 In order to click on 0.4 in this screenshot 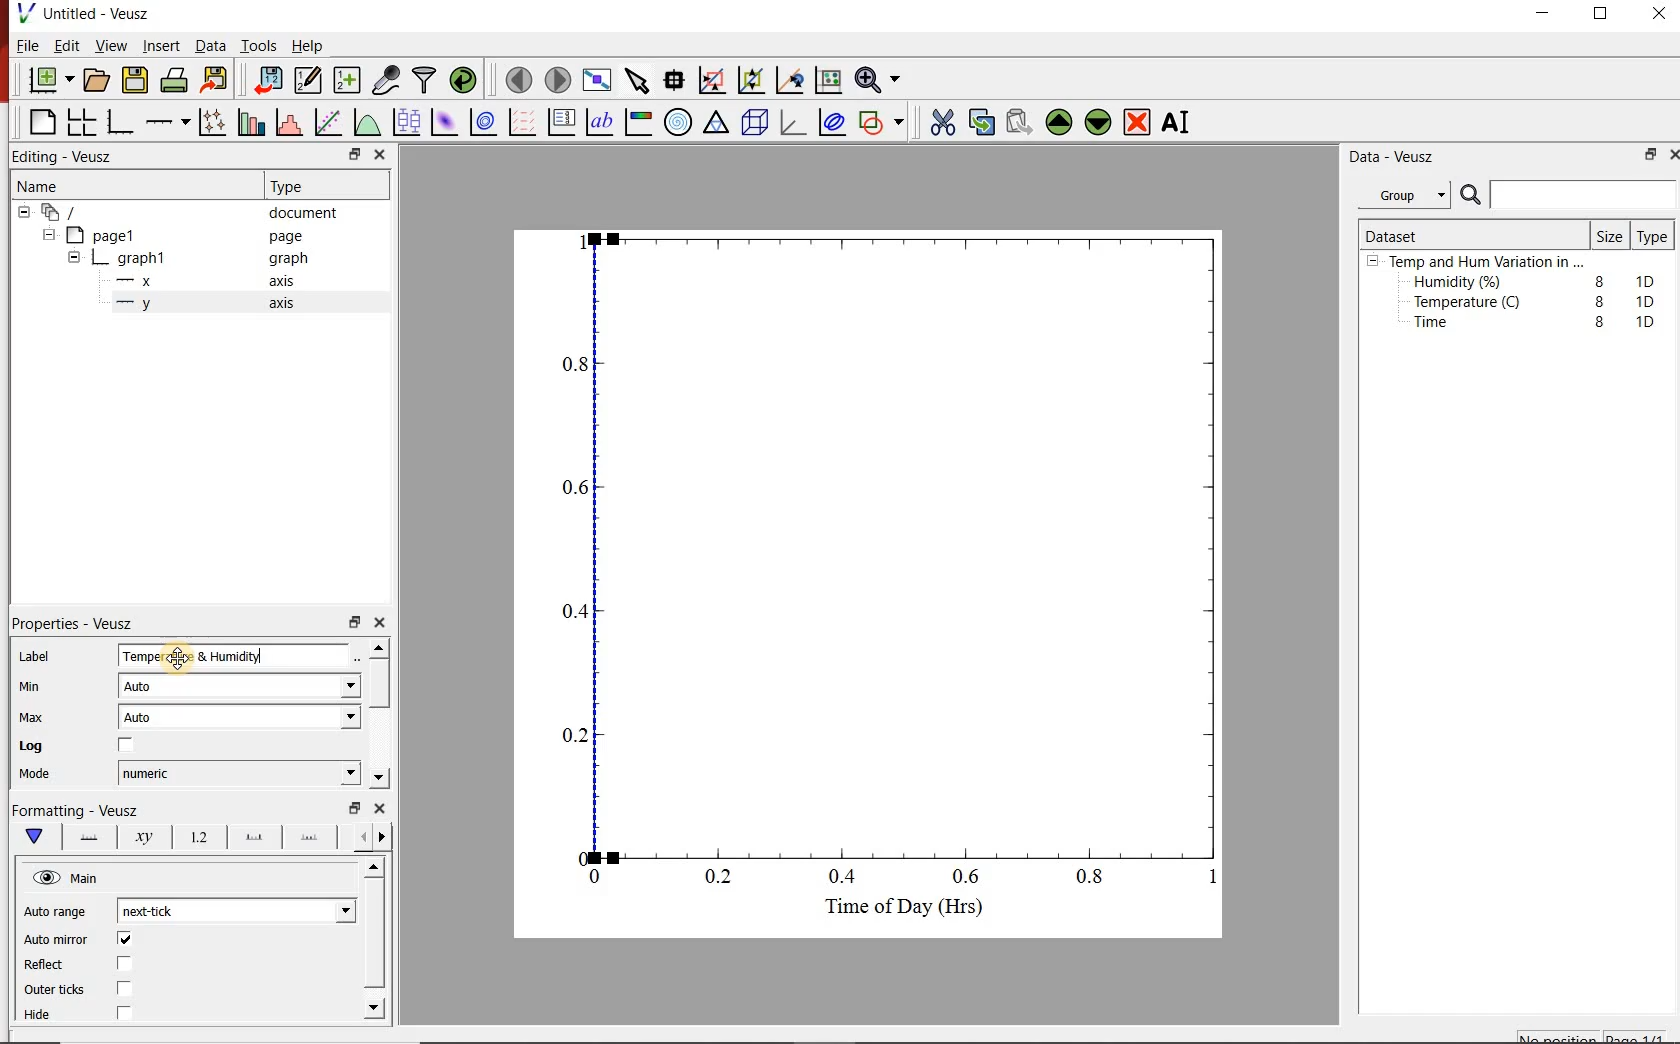, I will do `click(845, 878)`.